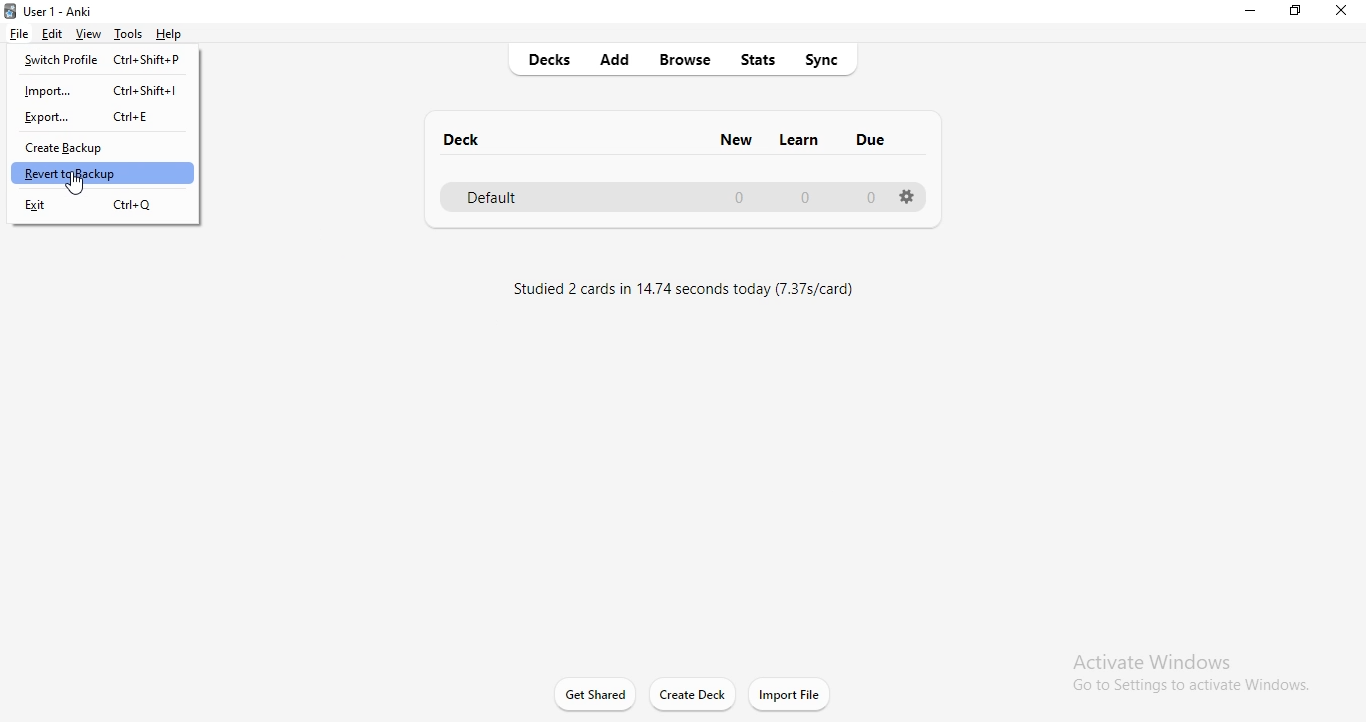  I want to click on due, so click(871, 143).